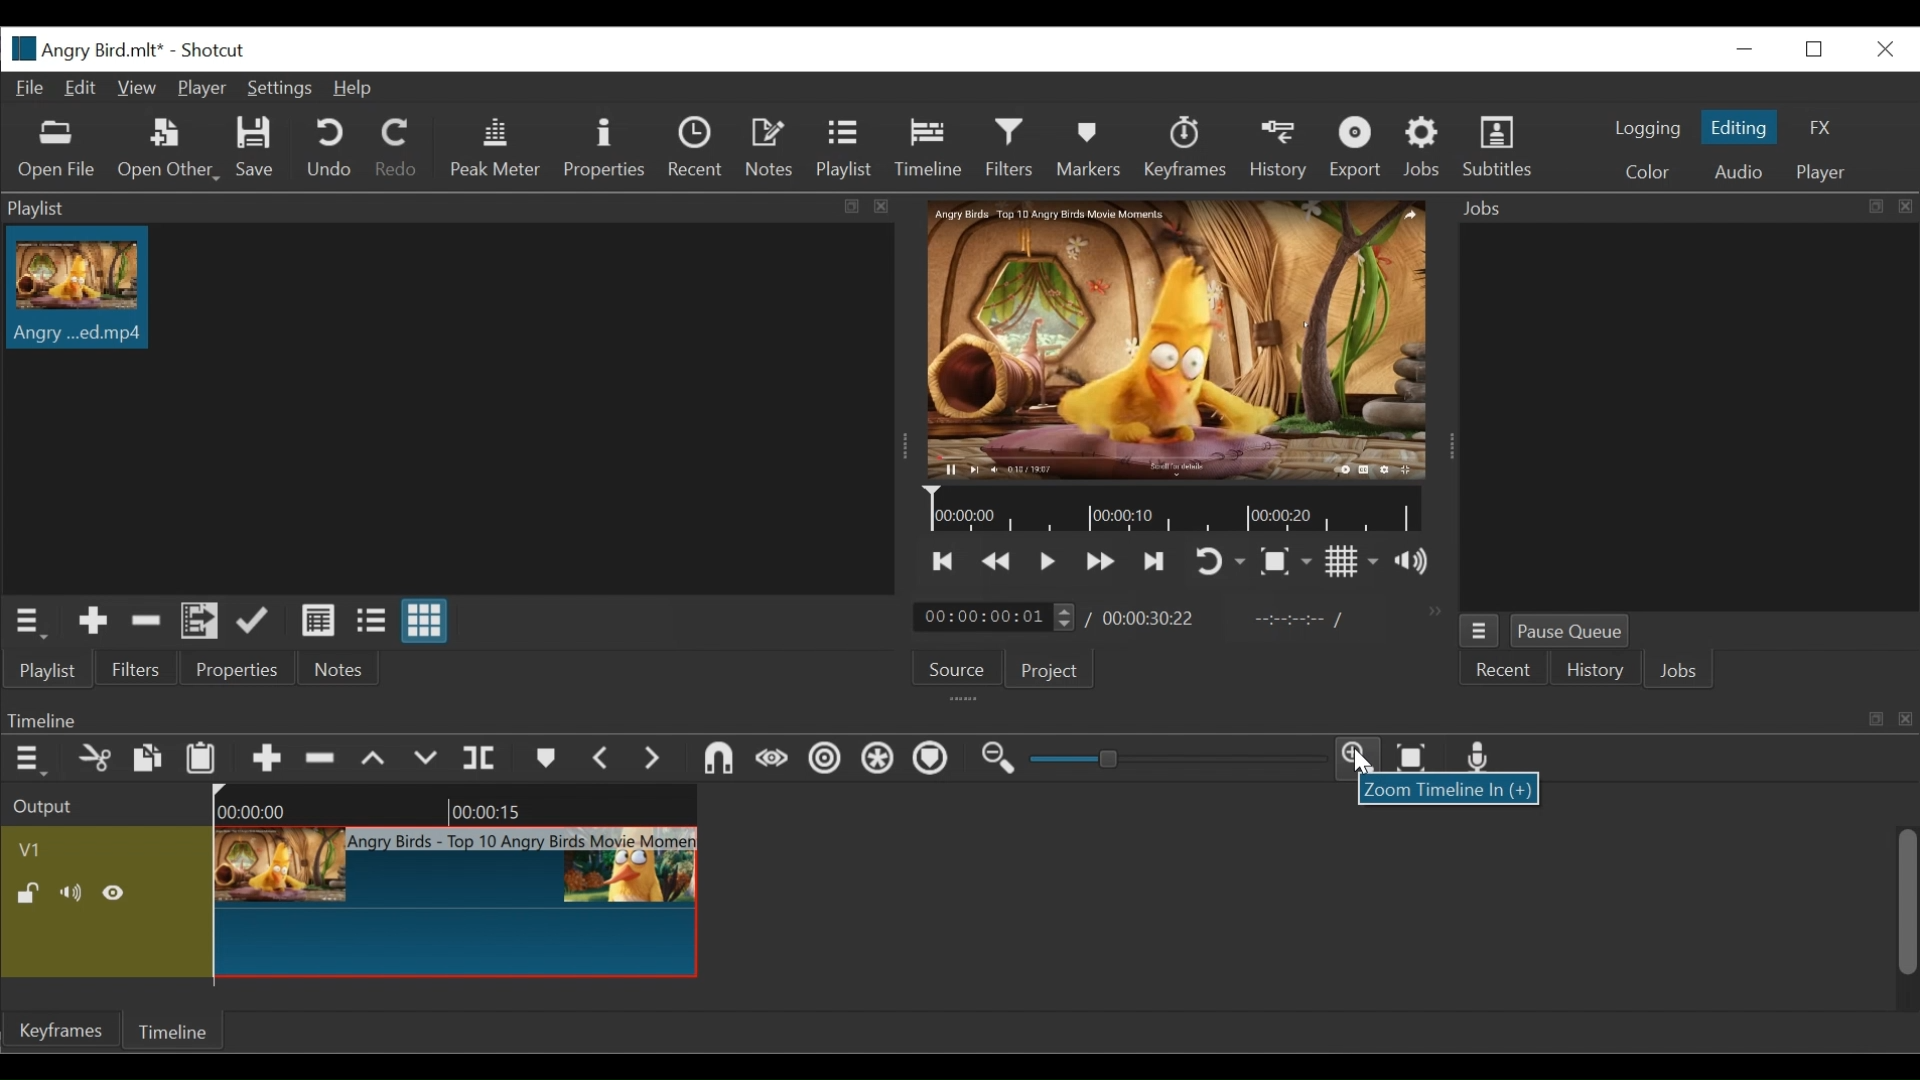  Describe the element at coordinates (997, 758) in the screenshot. I see `Zoom timeline out` at that location.